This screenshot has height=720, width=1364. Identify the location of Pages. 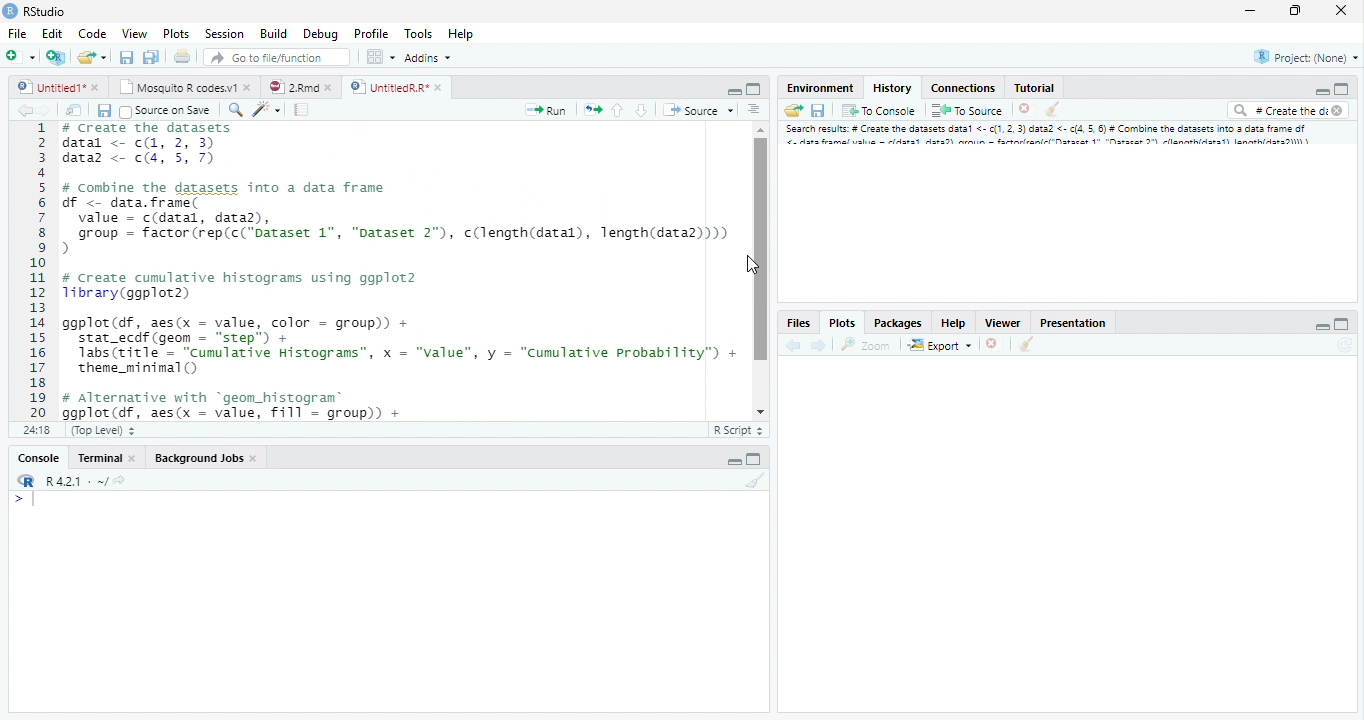
(593, 112).